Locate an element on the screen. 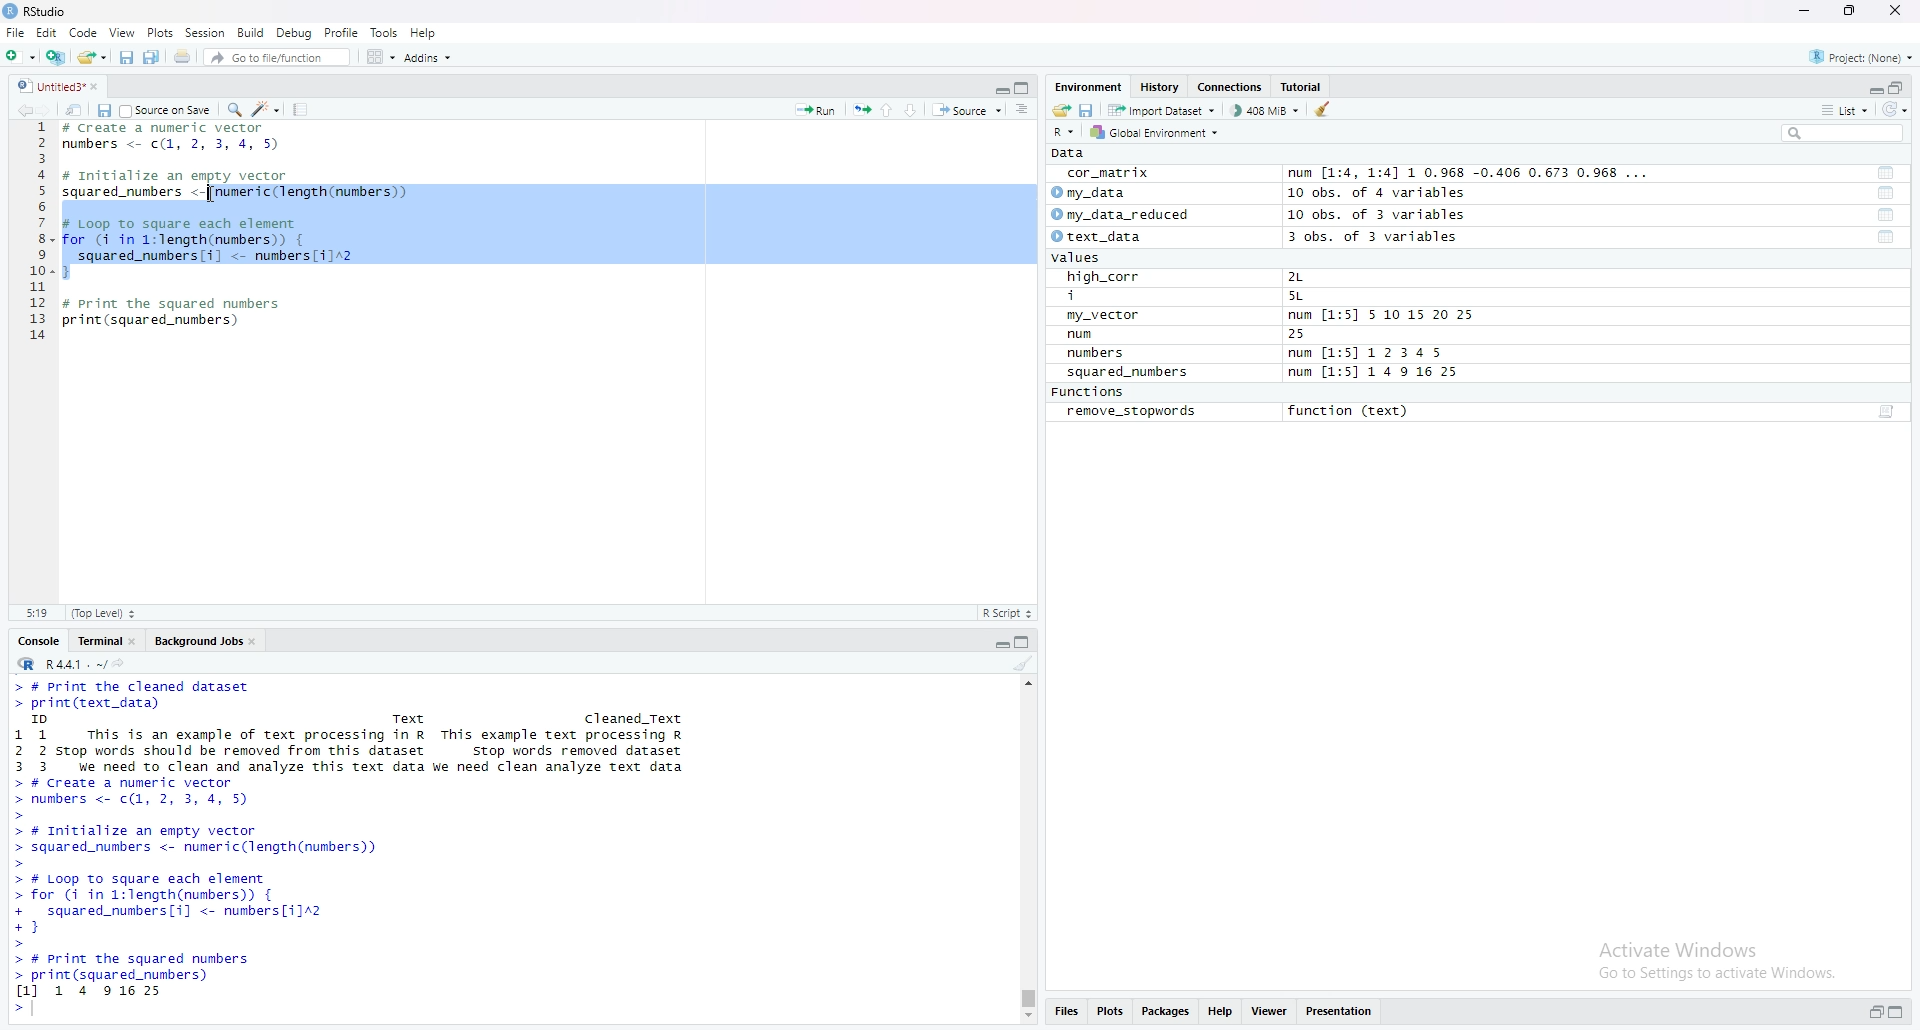 The width and height of the screenshot is (1920, 1030). 25 is located at coordinates (1317, 335).